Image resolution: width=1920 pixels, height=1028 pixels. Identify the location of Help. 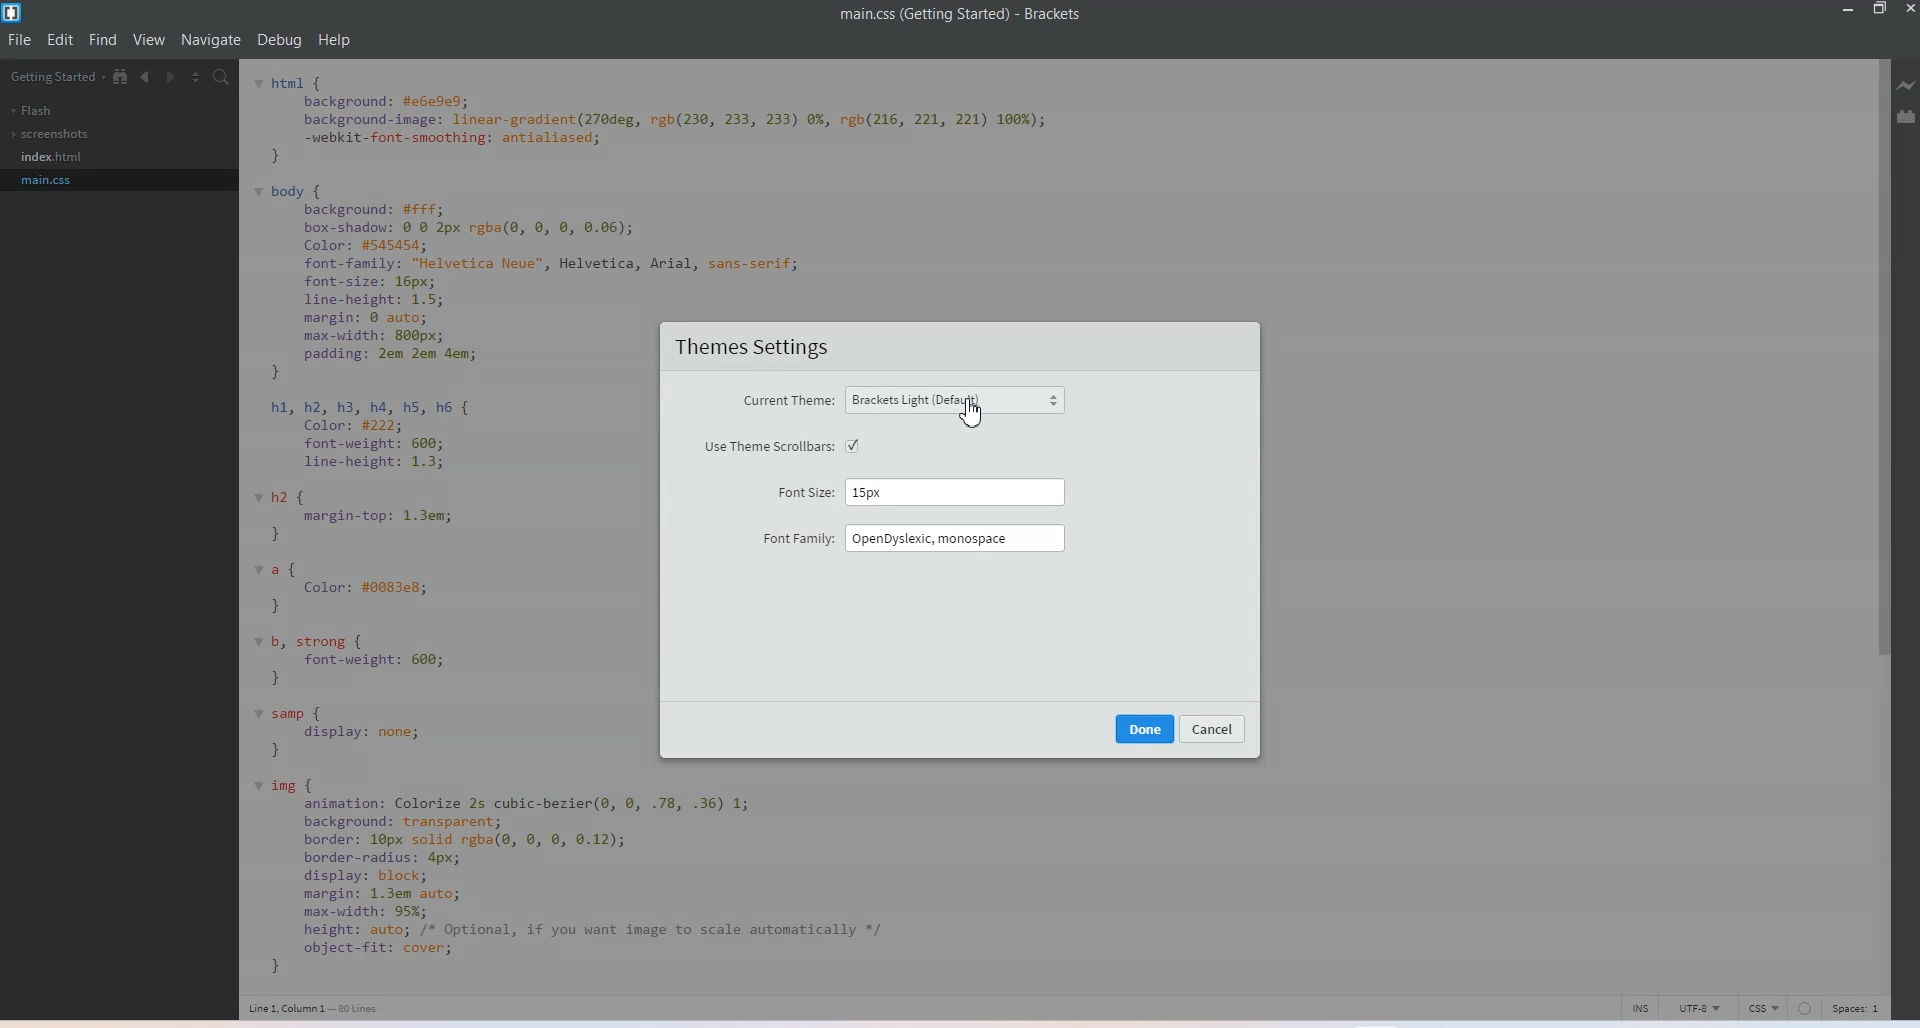
(335, 40).